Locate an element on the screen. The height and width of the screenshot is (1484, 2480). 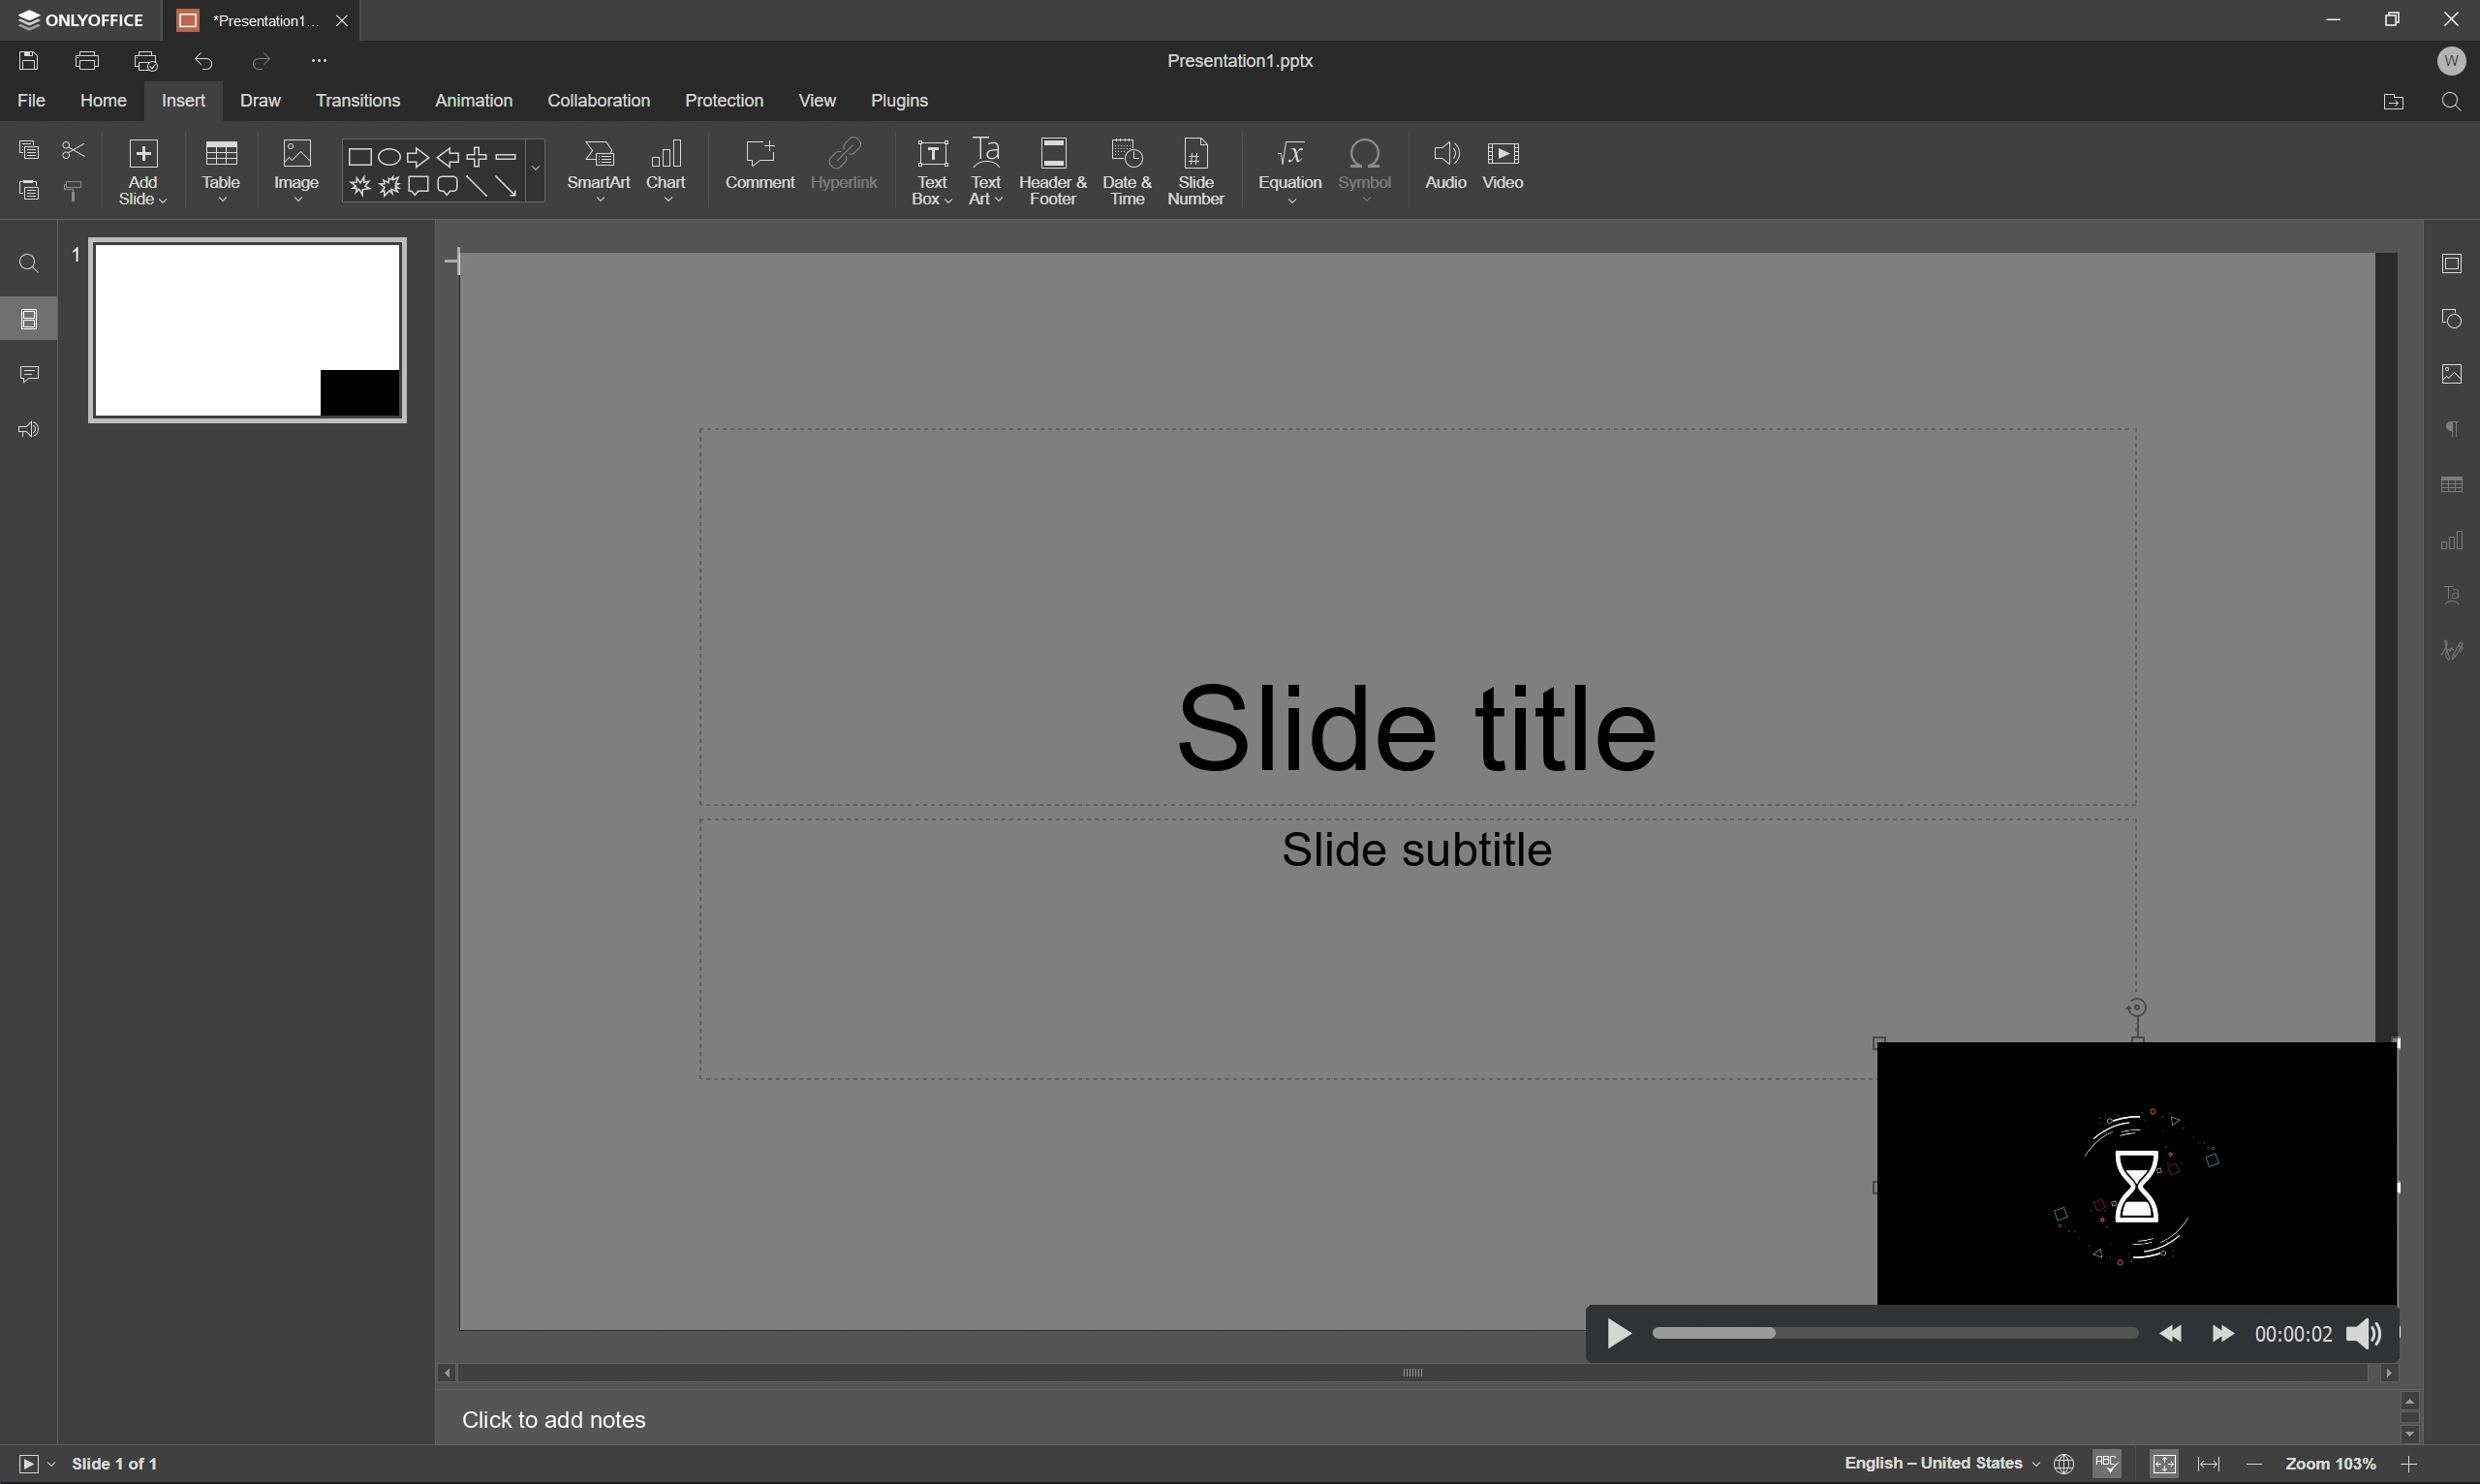
slide settings is located at coordinates (2457, 260).